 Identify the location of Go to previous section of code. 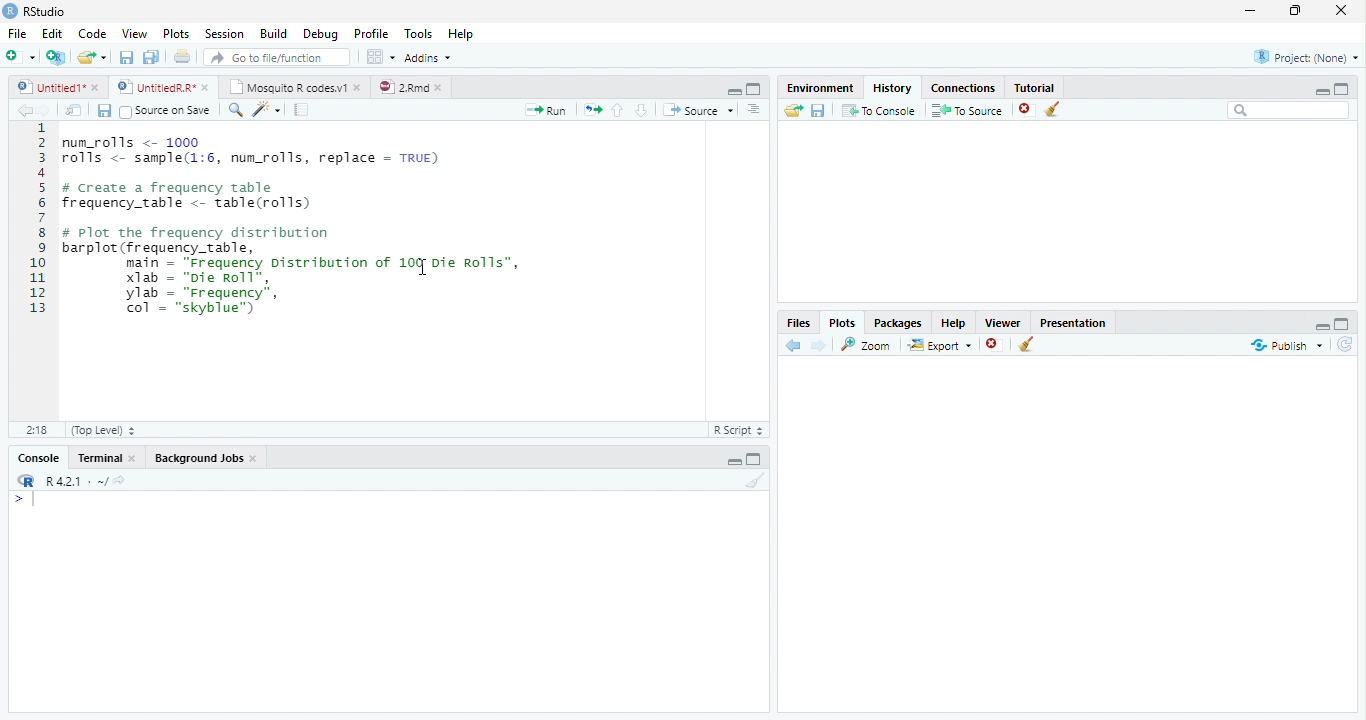
(619, 111).